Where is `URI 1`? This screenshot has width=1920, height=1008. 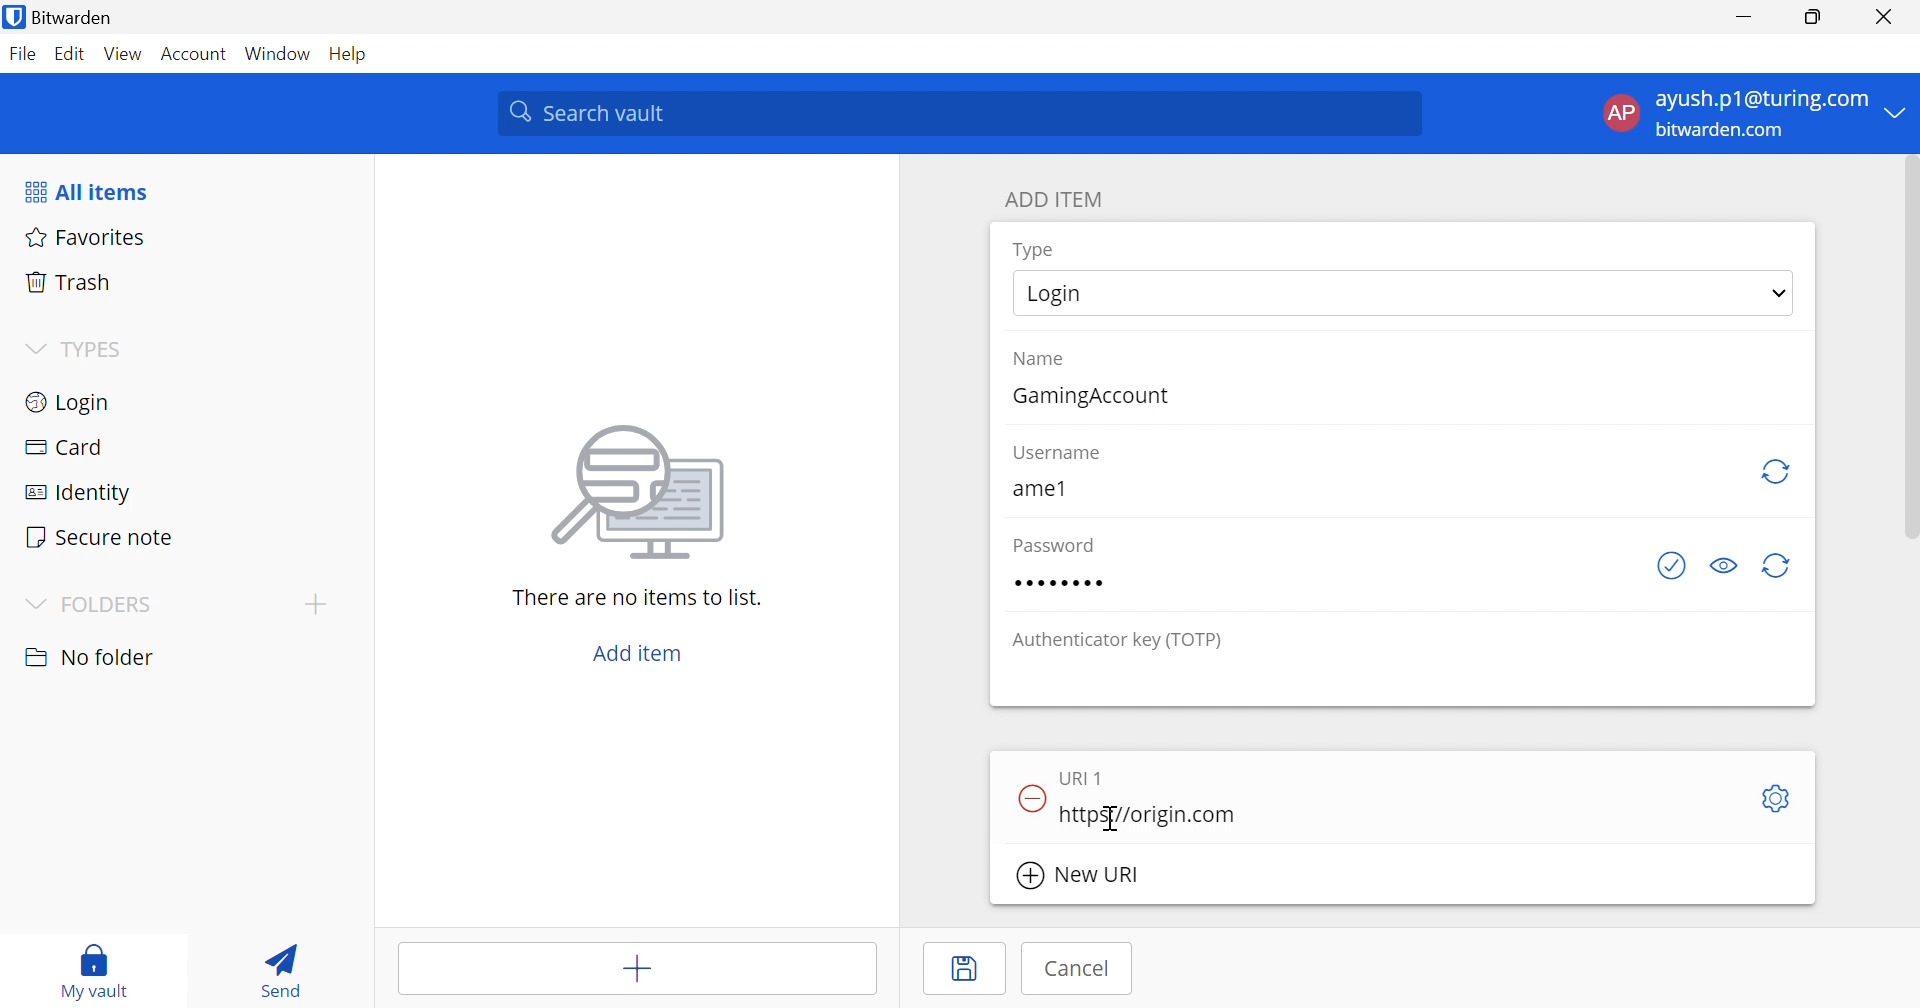 URI 1 is located at coordinates (1089, 777).